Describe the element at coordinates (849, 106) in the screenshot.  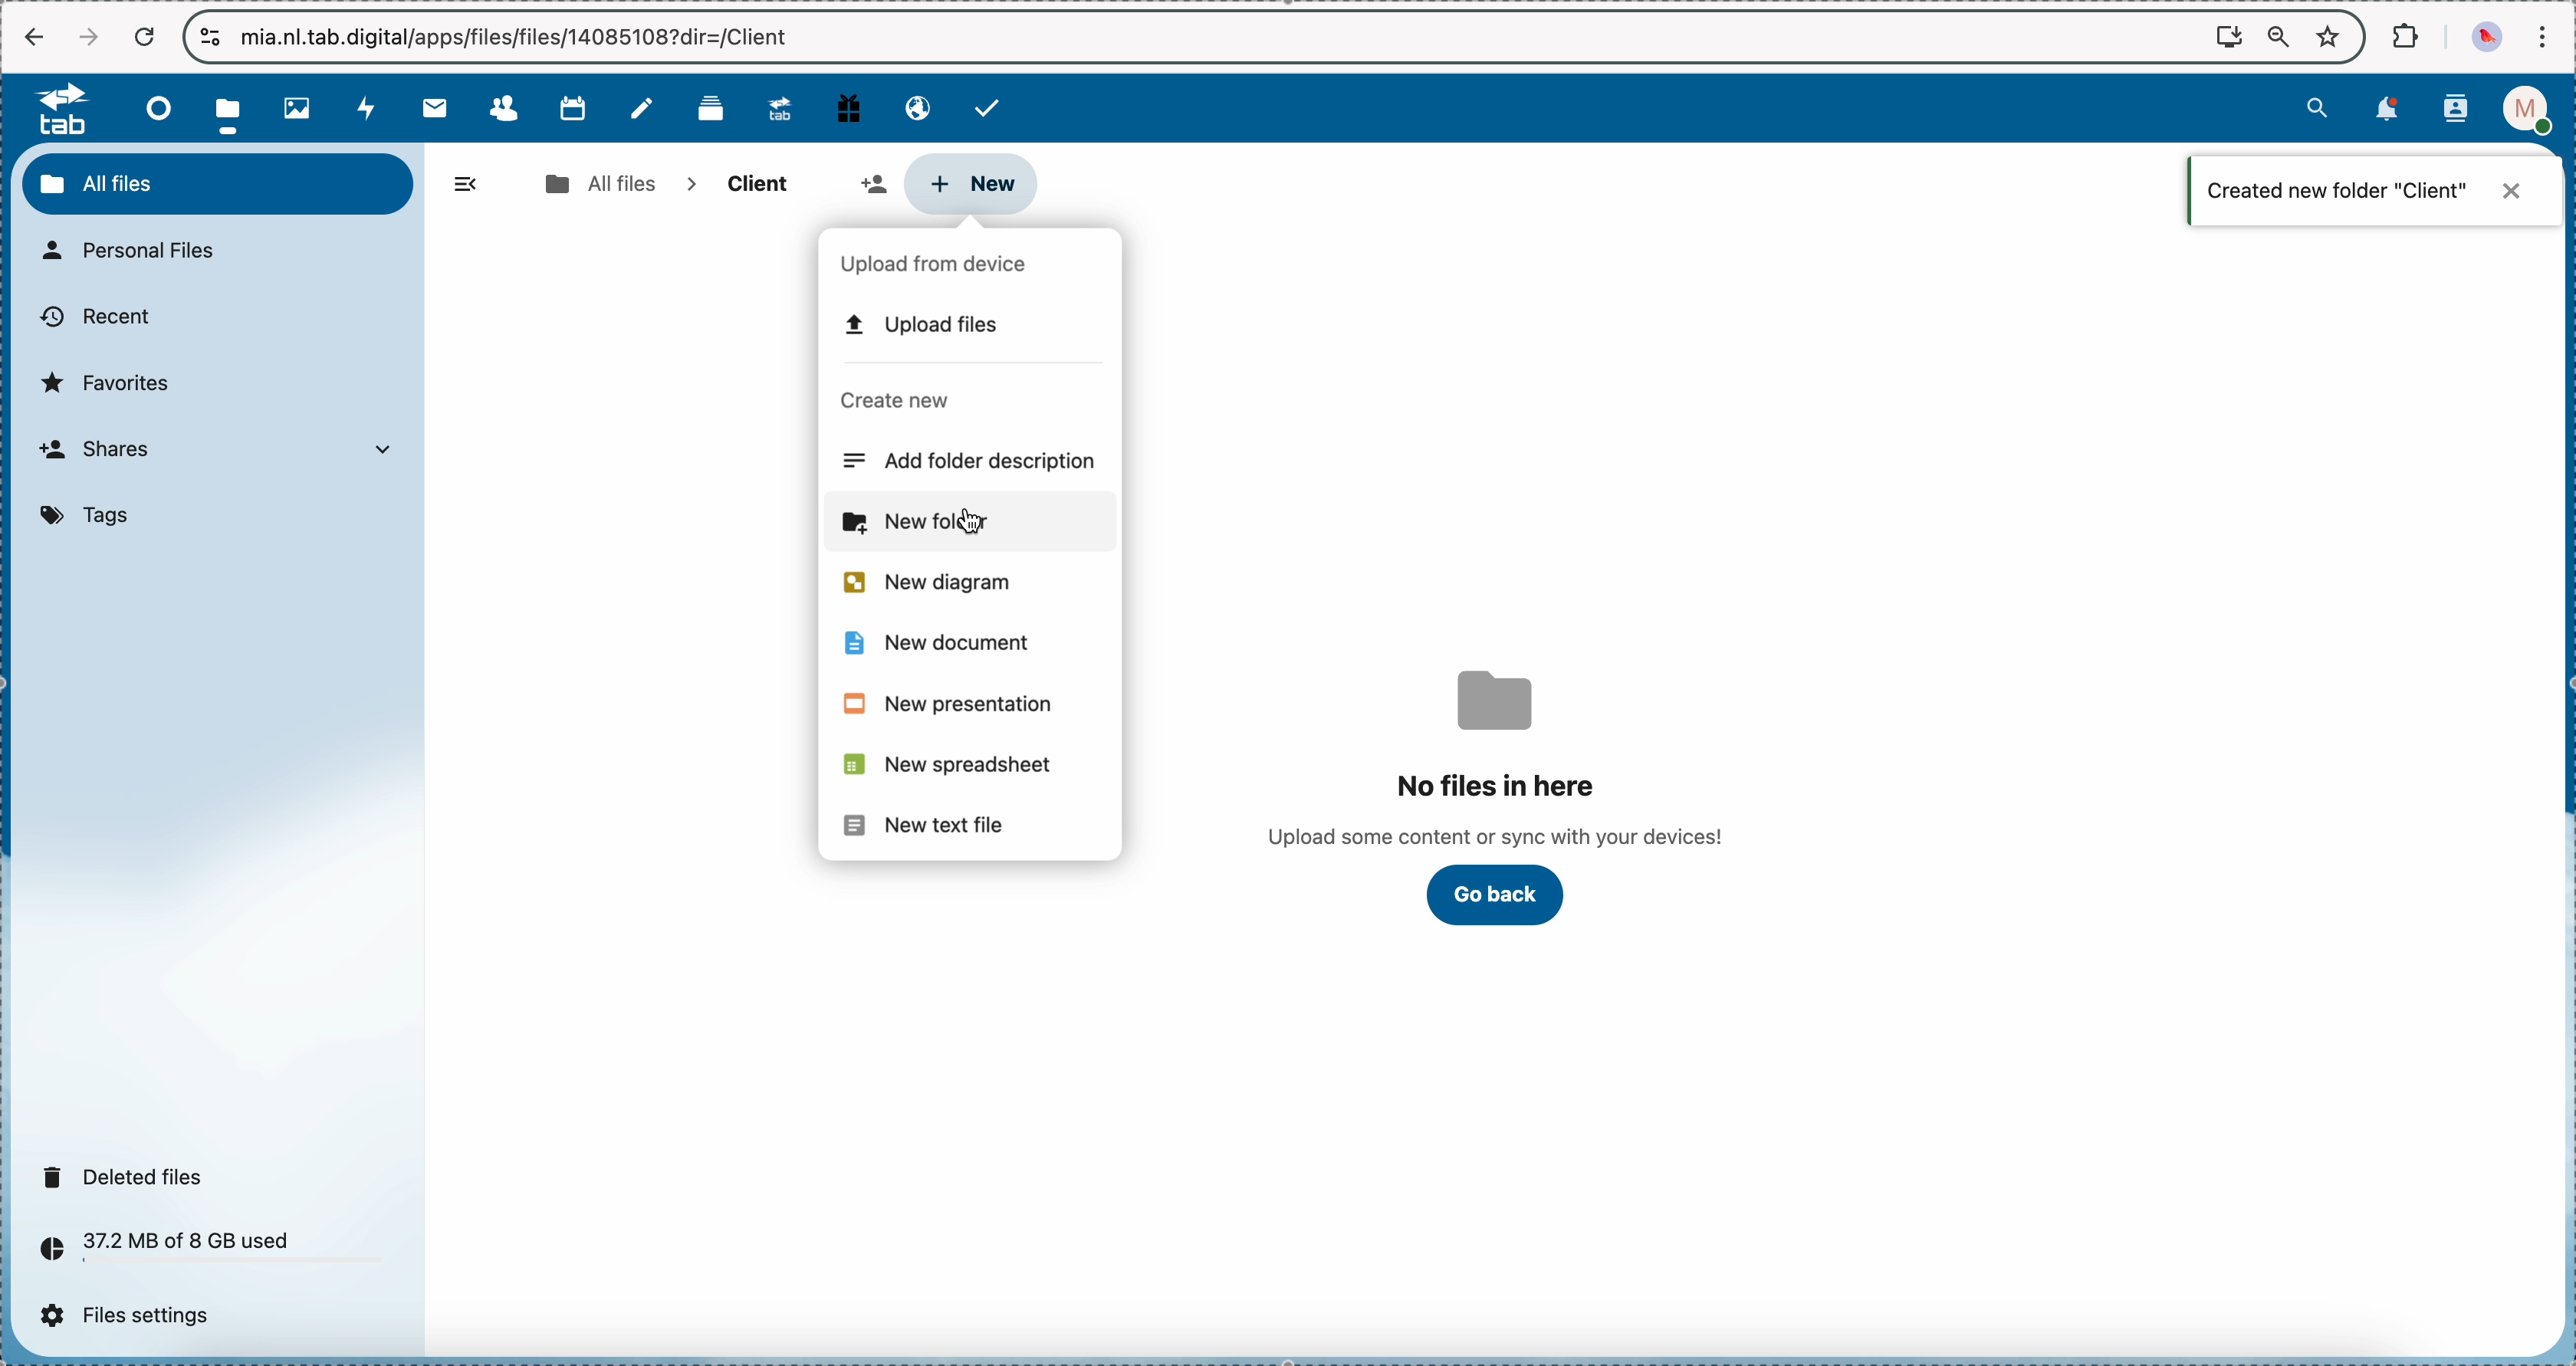
I see `free` at that location.